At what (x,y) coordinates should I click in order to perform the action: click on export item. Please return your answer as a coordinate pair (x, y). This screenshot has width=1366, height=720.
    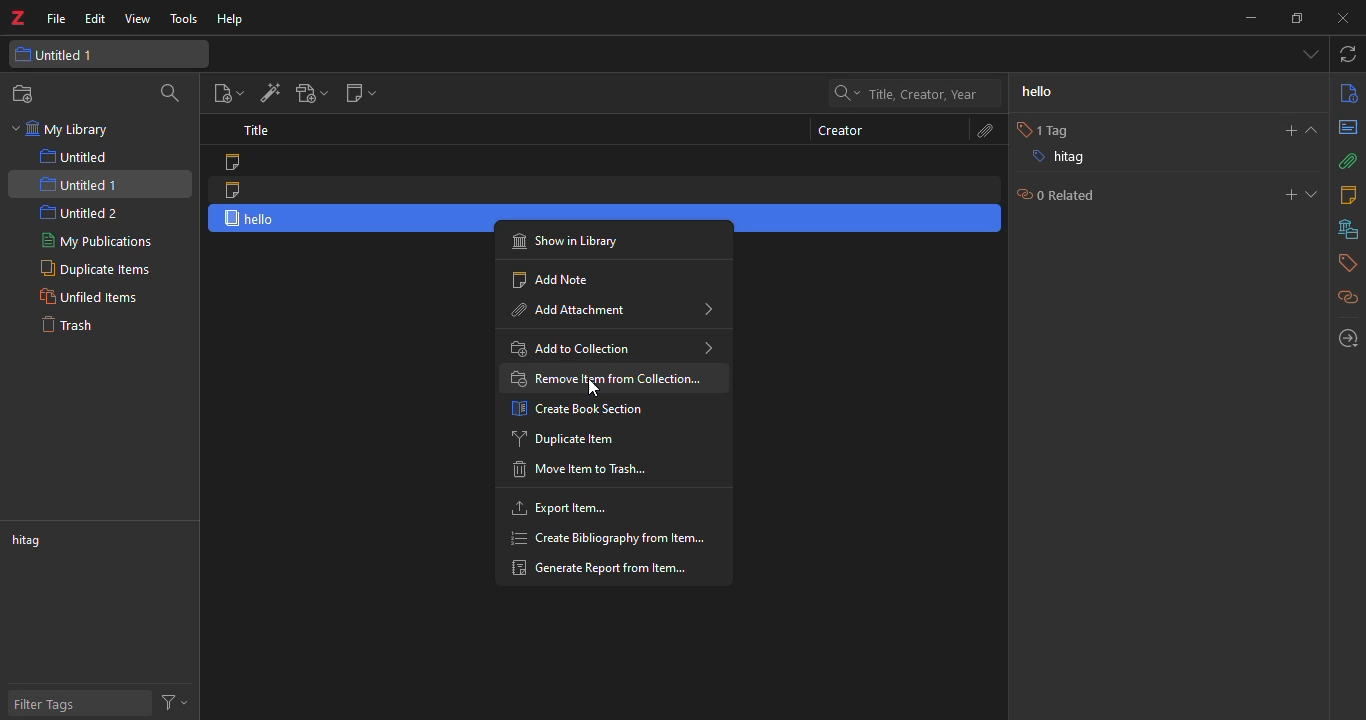
    Looking at the image, I should click on (568, 508).